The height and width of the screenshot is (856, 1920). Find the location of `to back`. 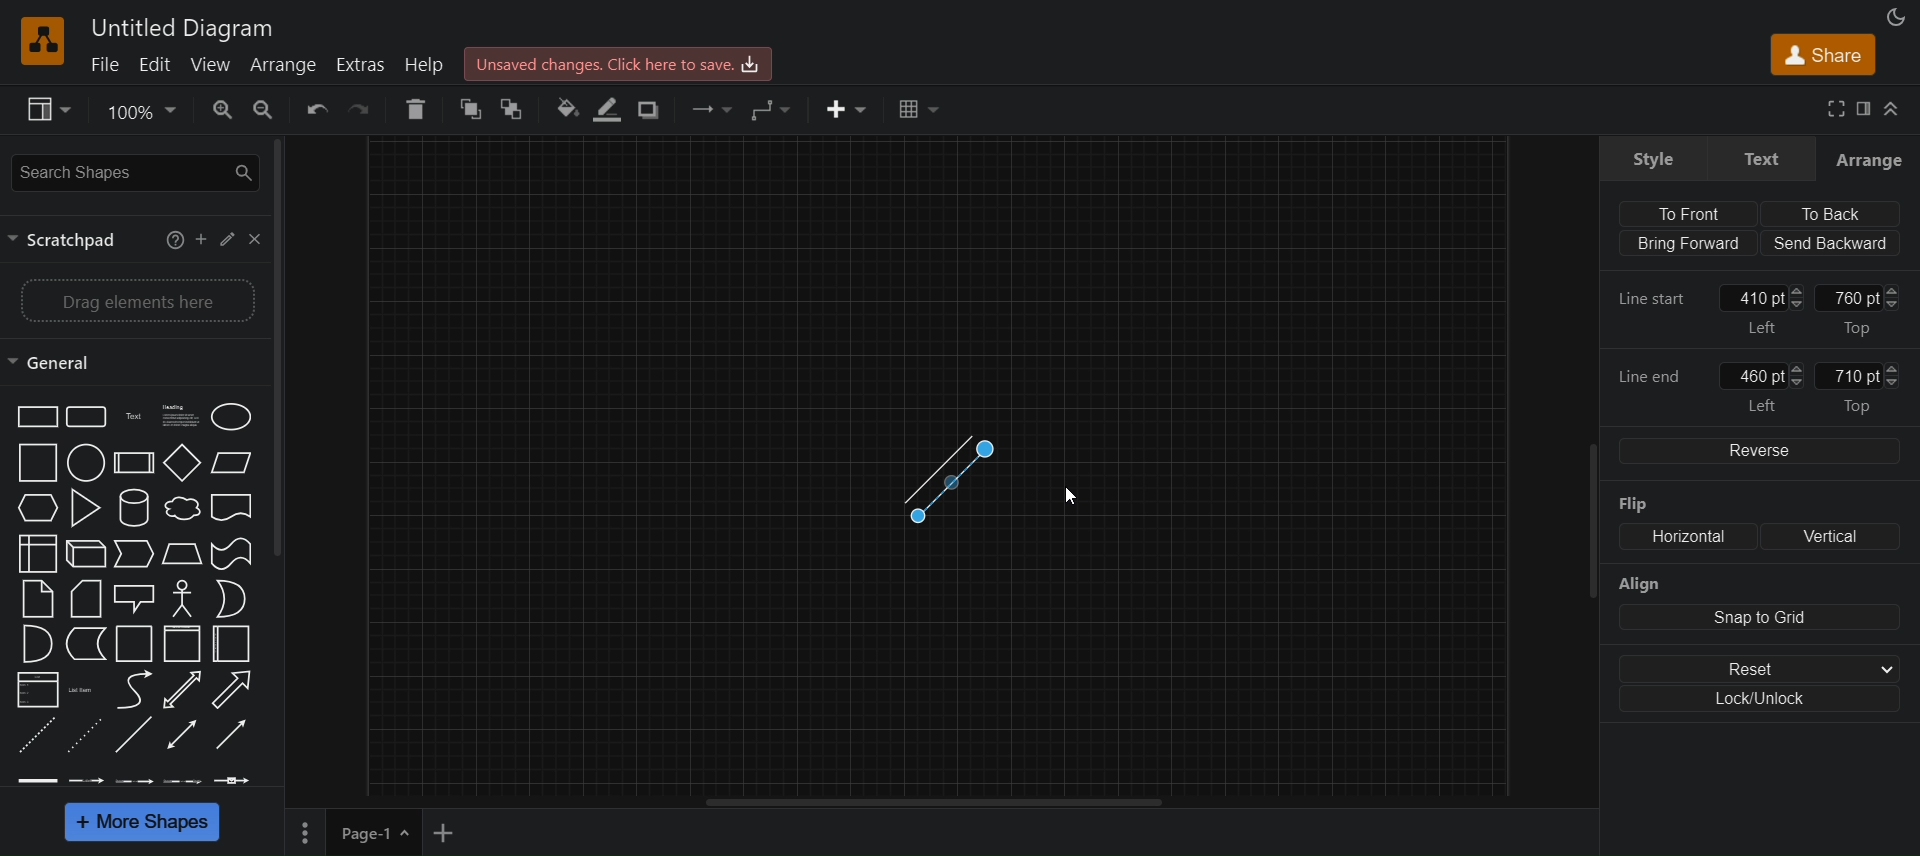

to back is located at coordinates (513, 109).